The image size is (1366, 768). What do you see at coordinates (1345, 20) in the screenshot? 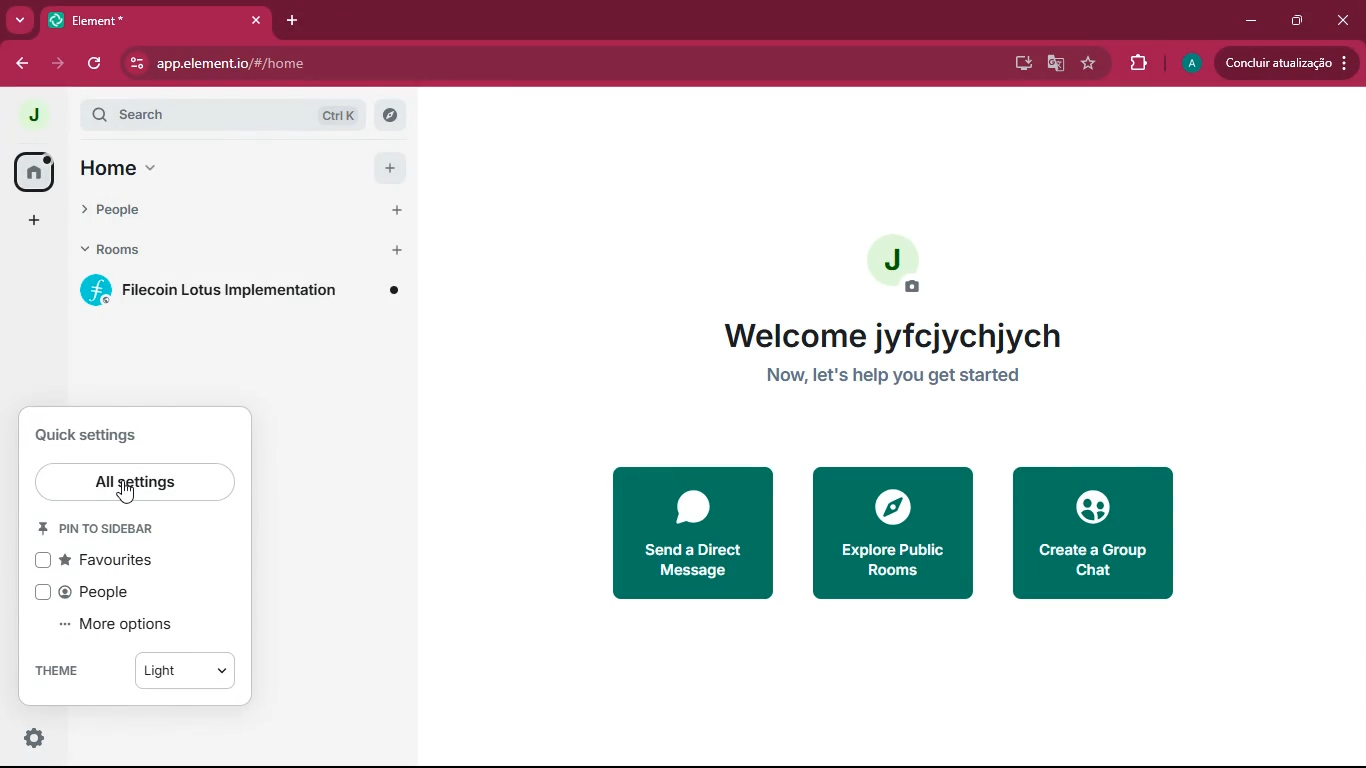
I see `close` at bounding box center [1345, 20].